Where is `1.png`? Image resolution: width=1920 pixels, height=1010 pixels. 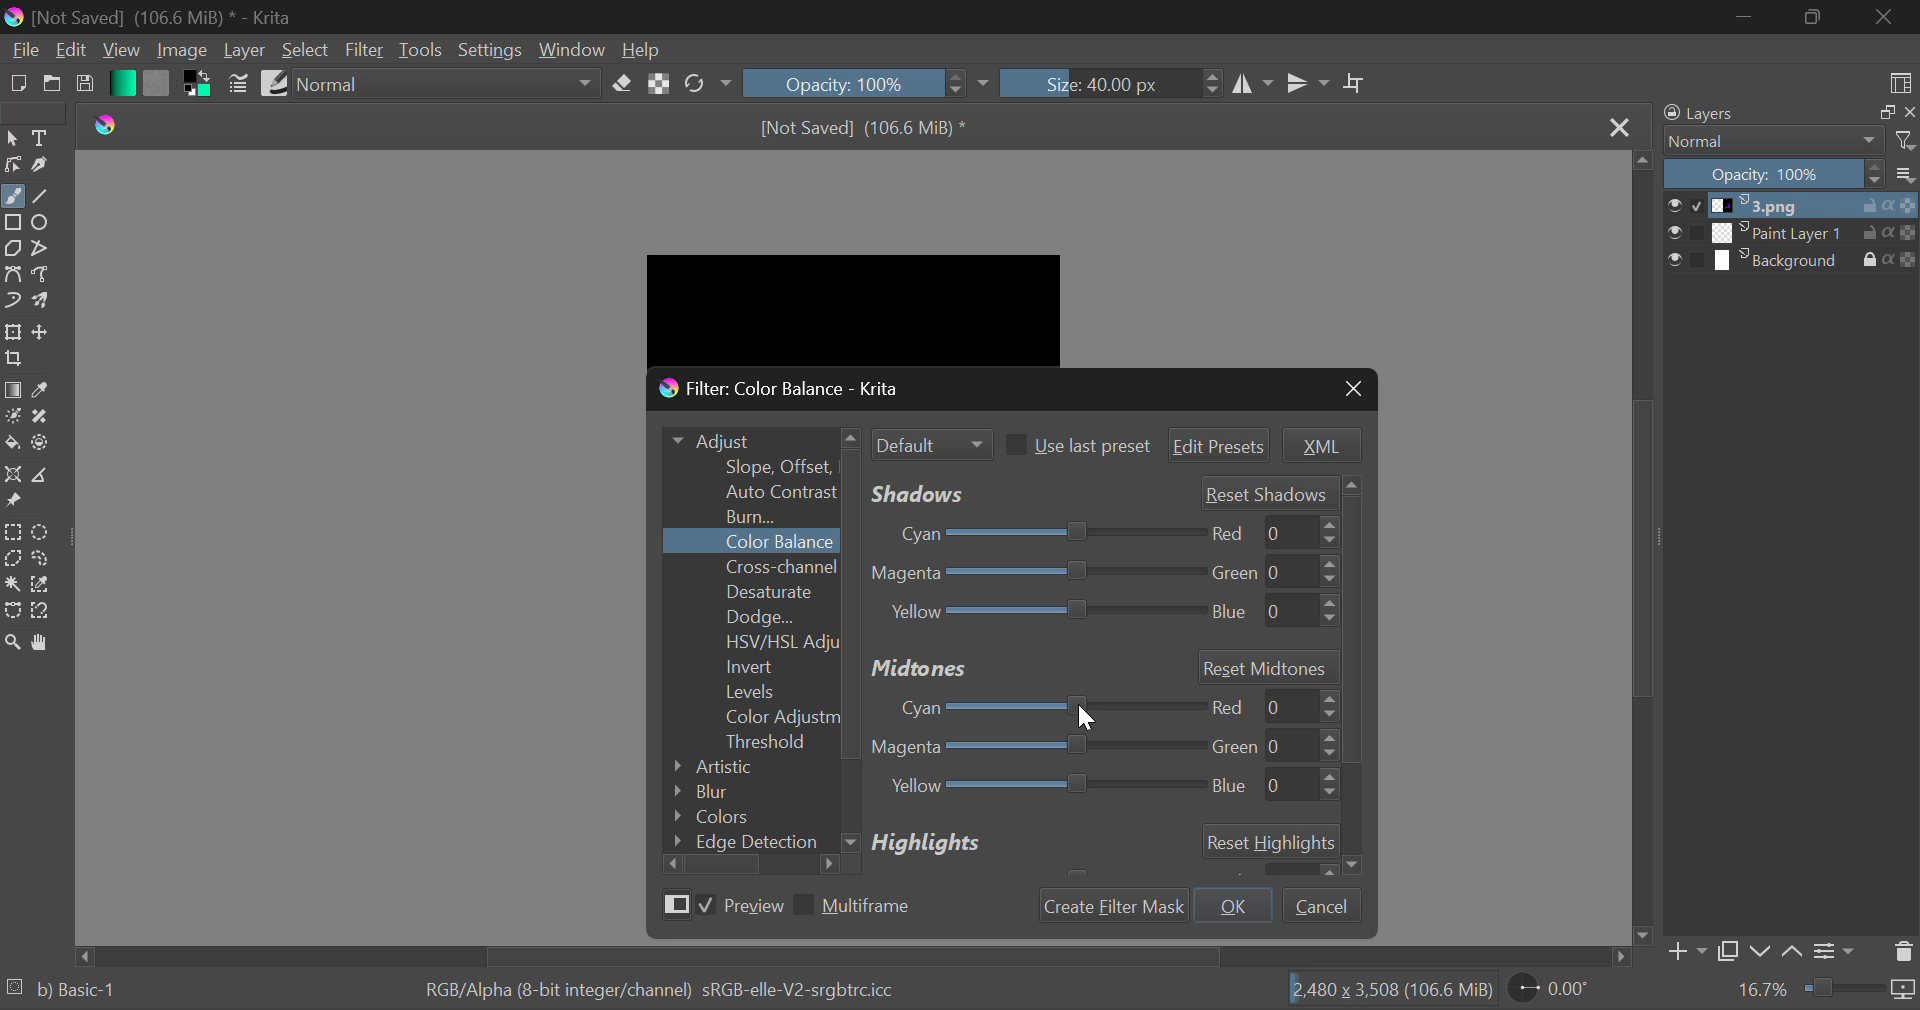 1.png is located at coordinates (1792, 206).